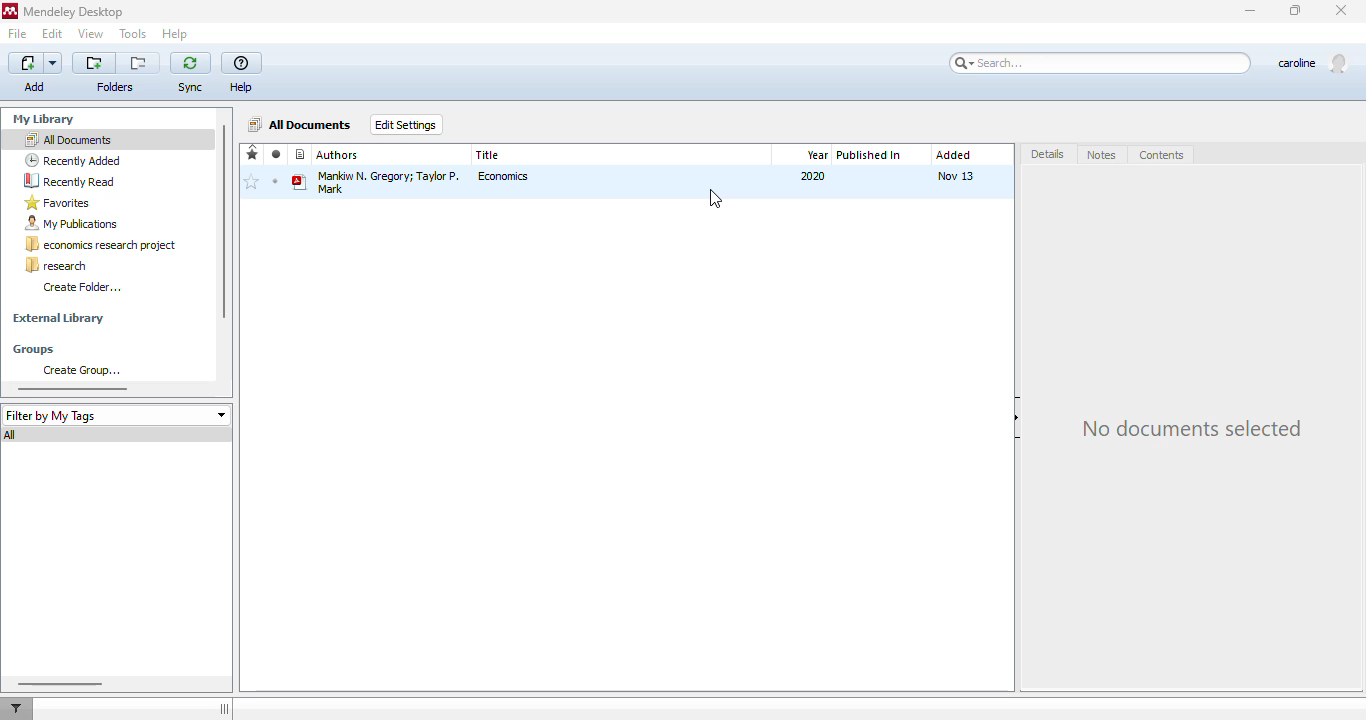  I want to click on edit, so click(52, 33).